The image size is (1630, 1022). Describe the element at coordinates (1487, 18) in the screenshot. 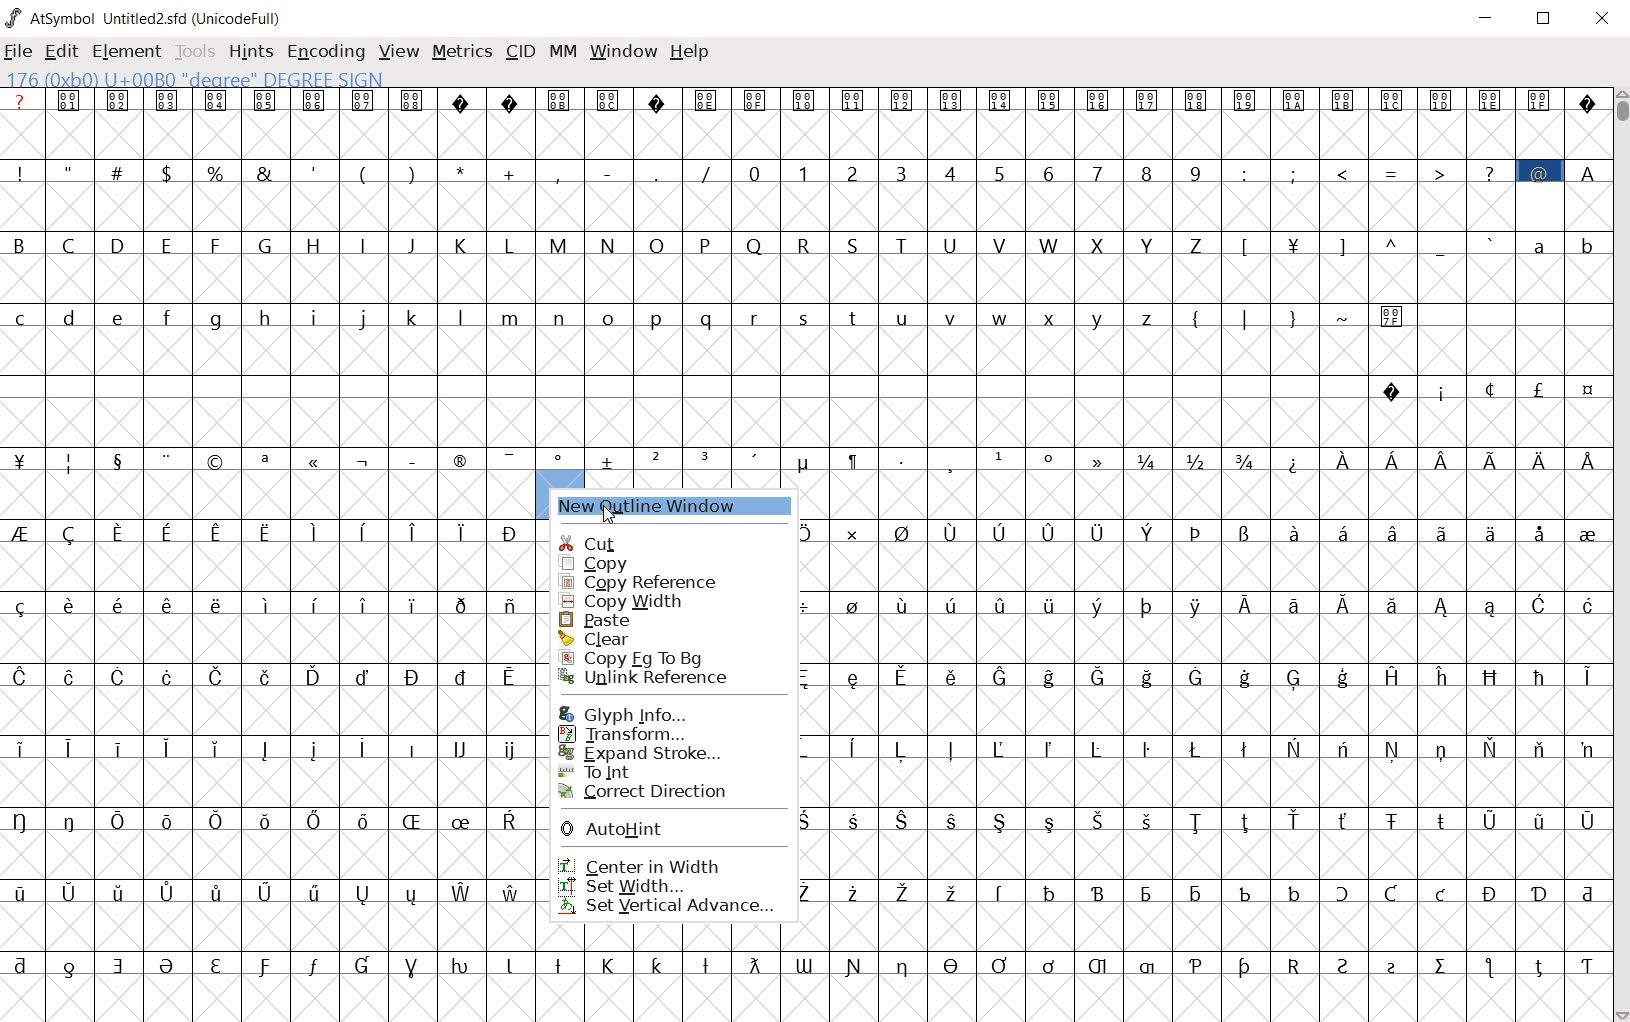

I see `minimize` at that location.